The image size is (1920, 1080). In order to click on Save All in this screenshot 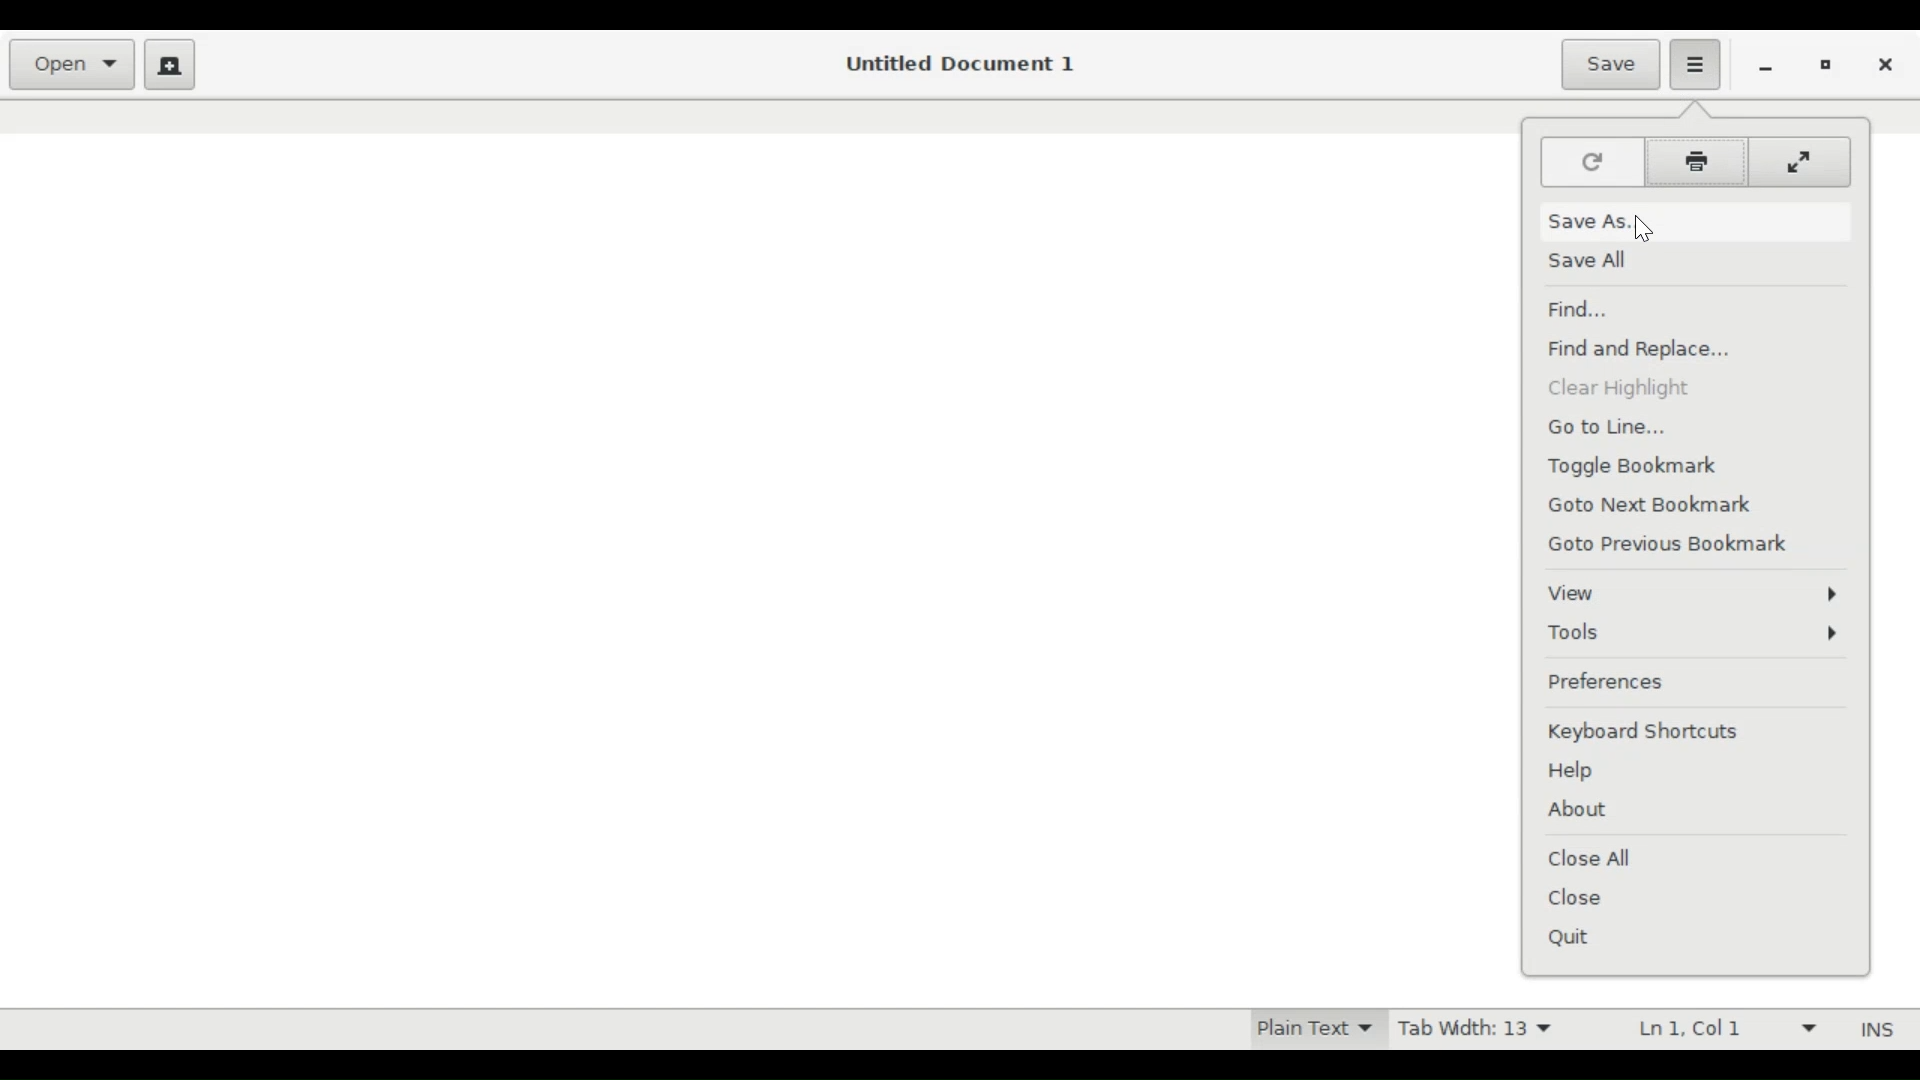, I will do `click(1594, 265)`.